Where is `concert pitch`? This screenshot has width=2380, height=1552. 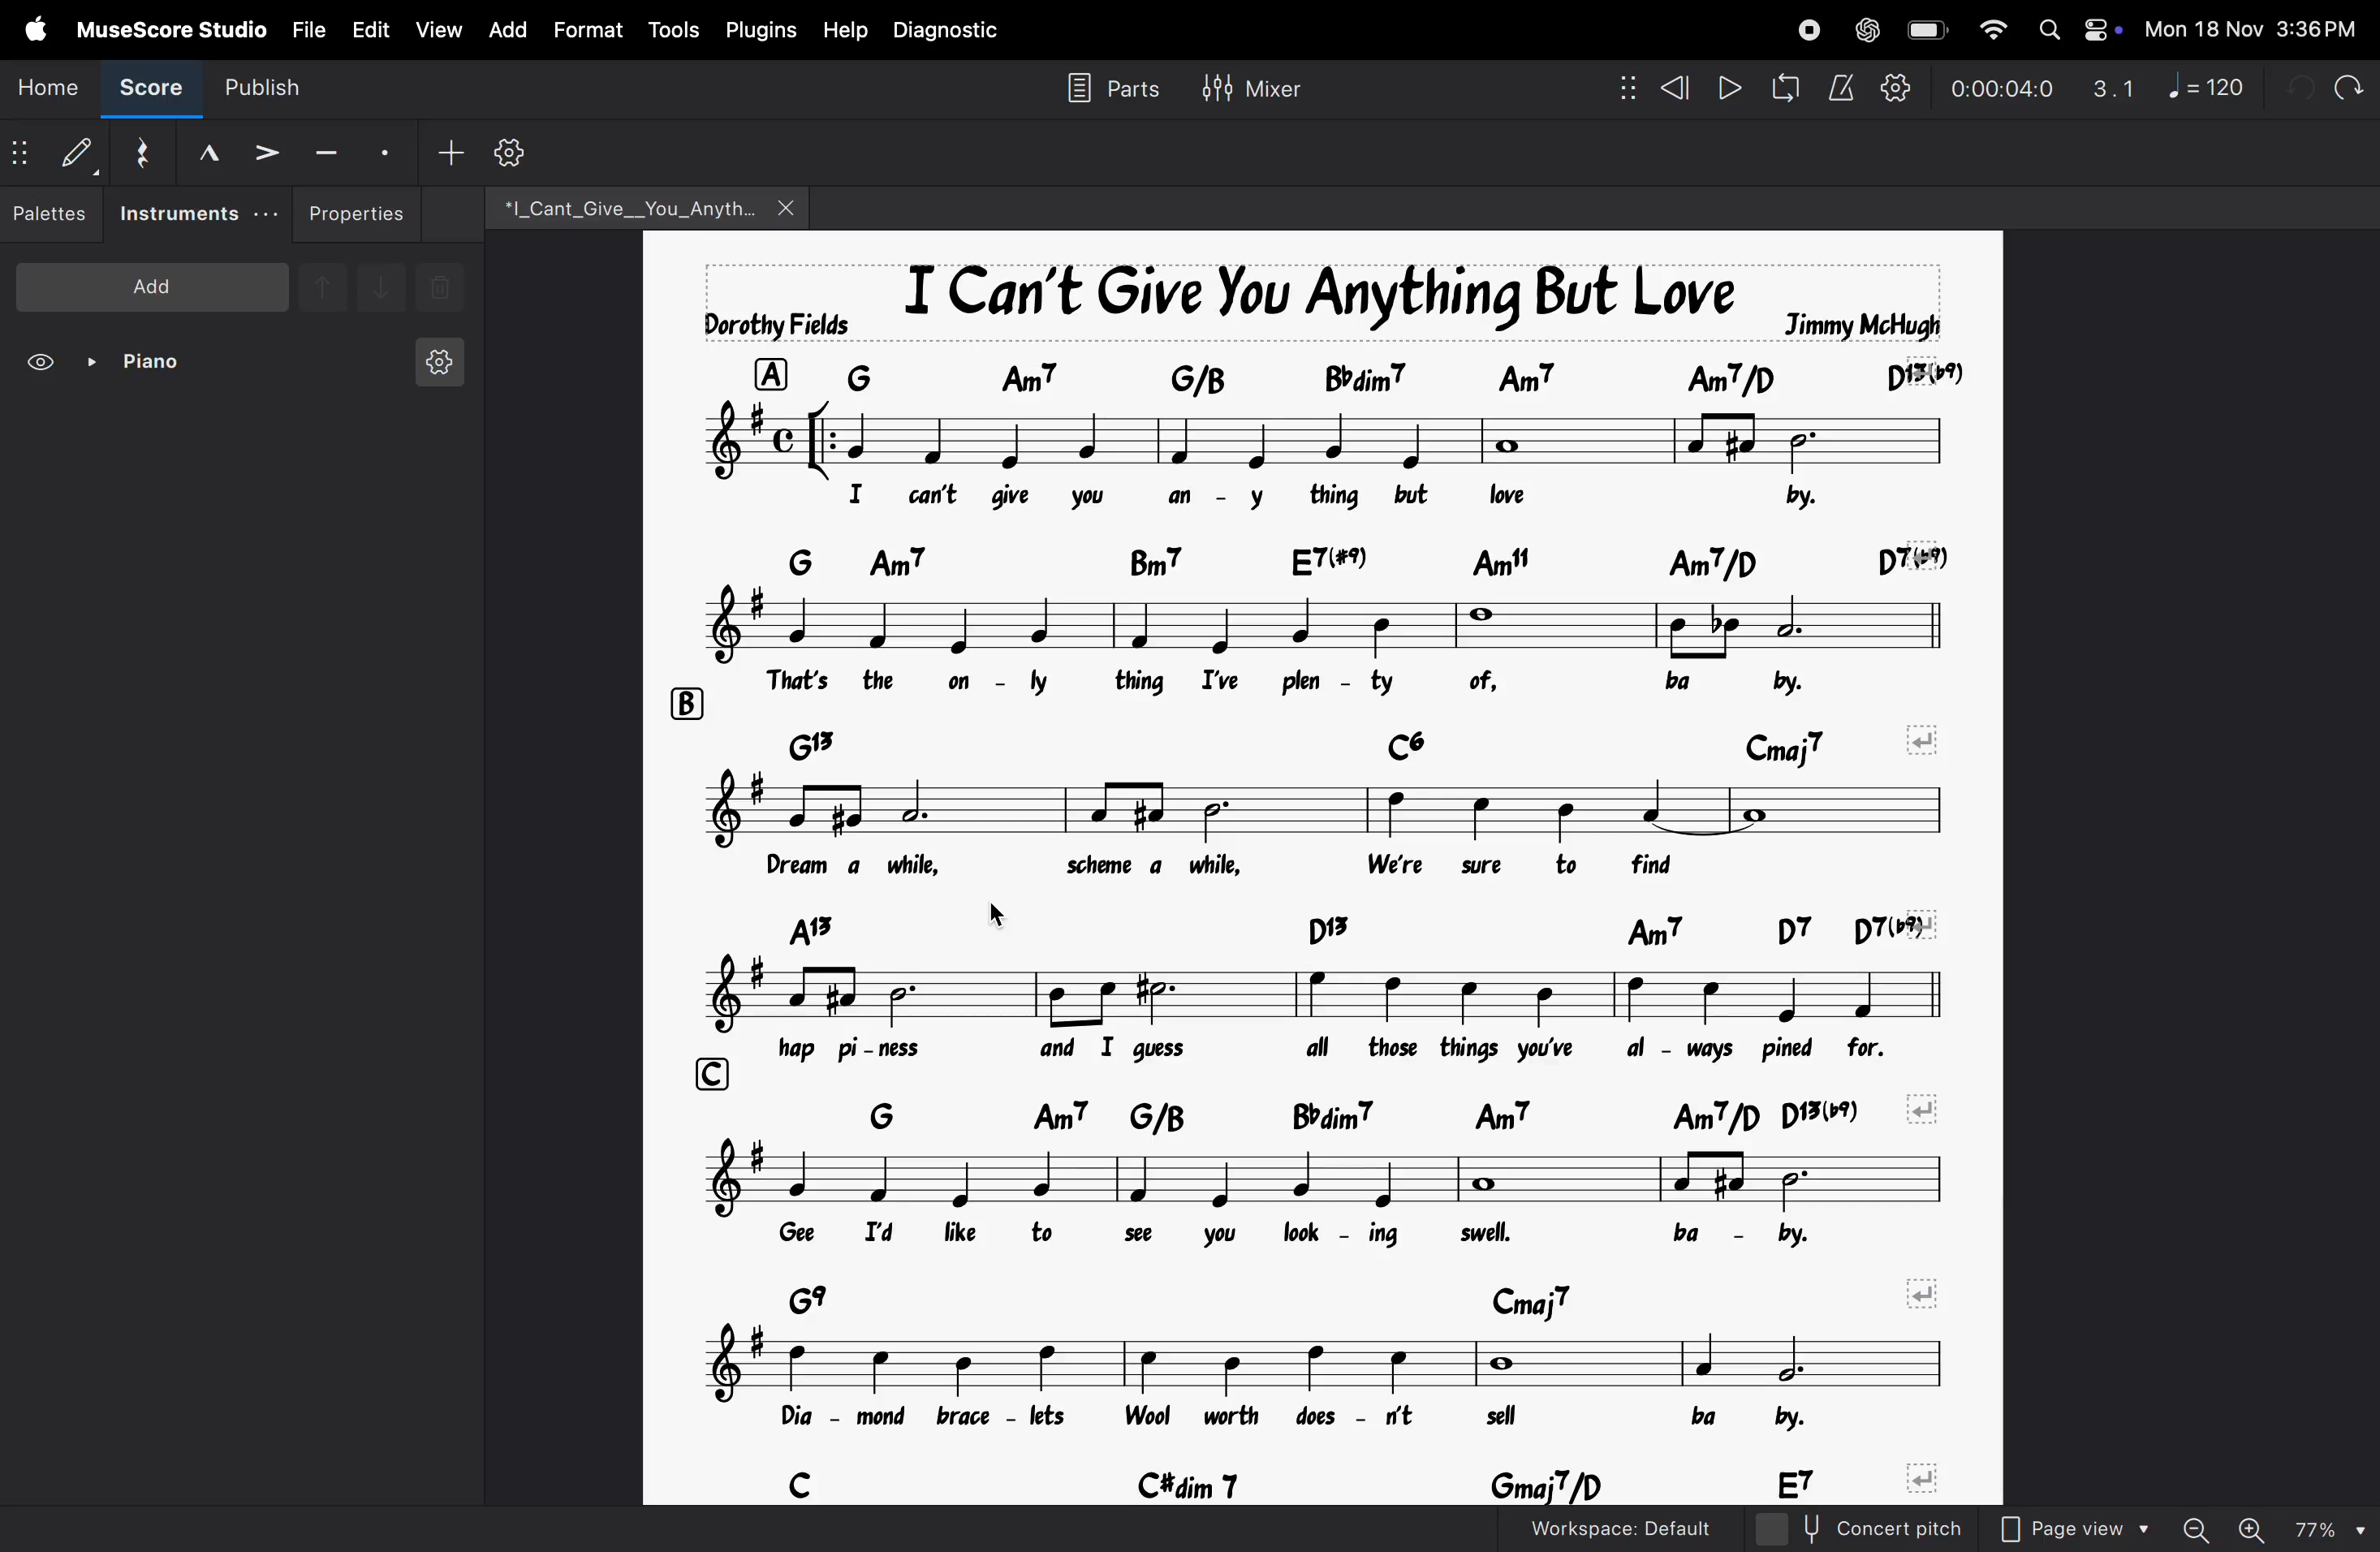
concert pitch is located at coordinates (1855, 1528).